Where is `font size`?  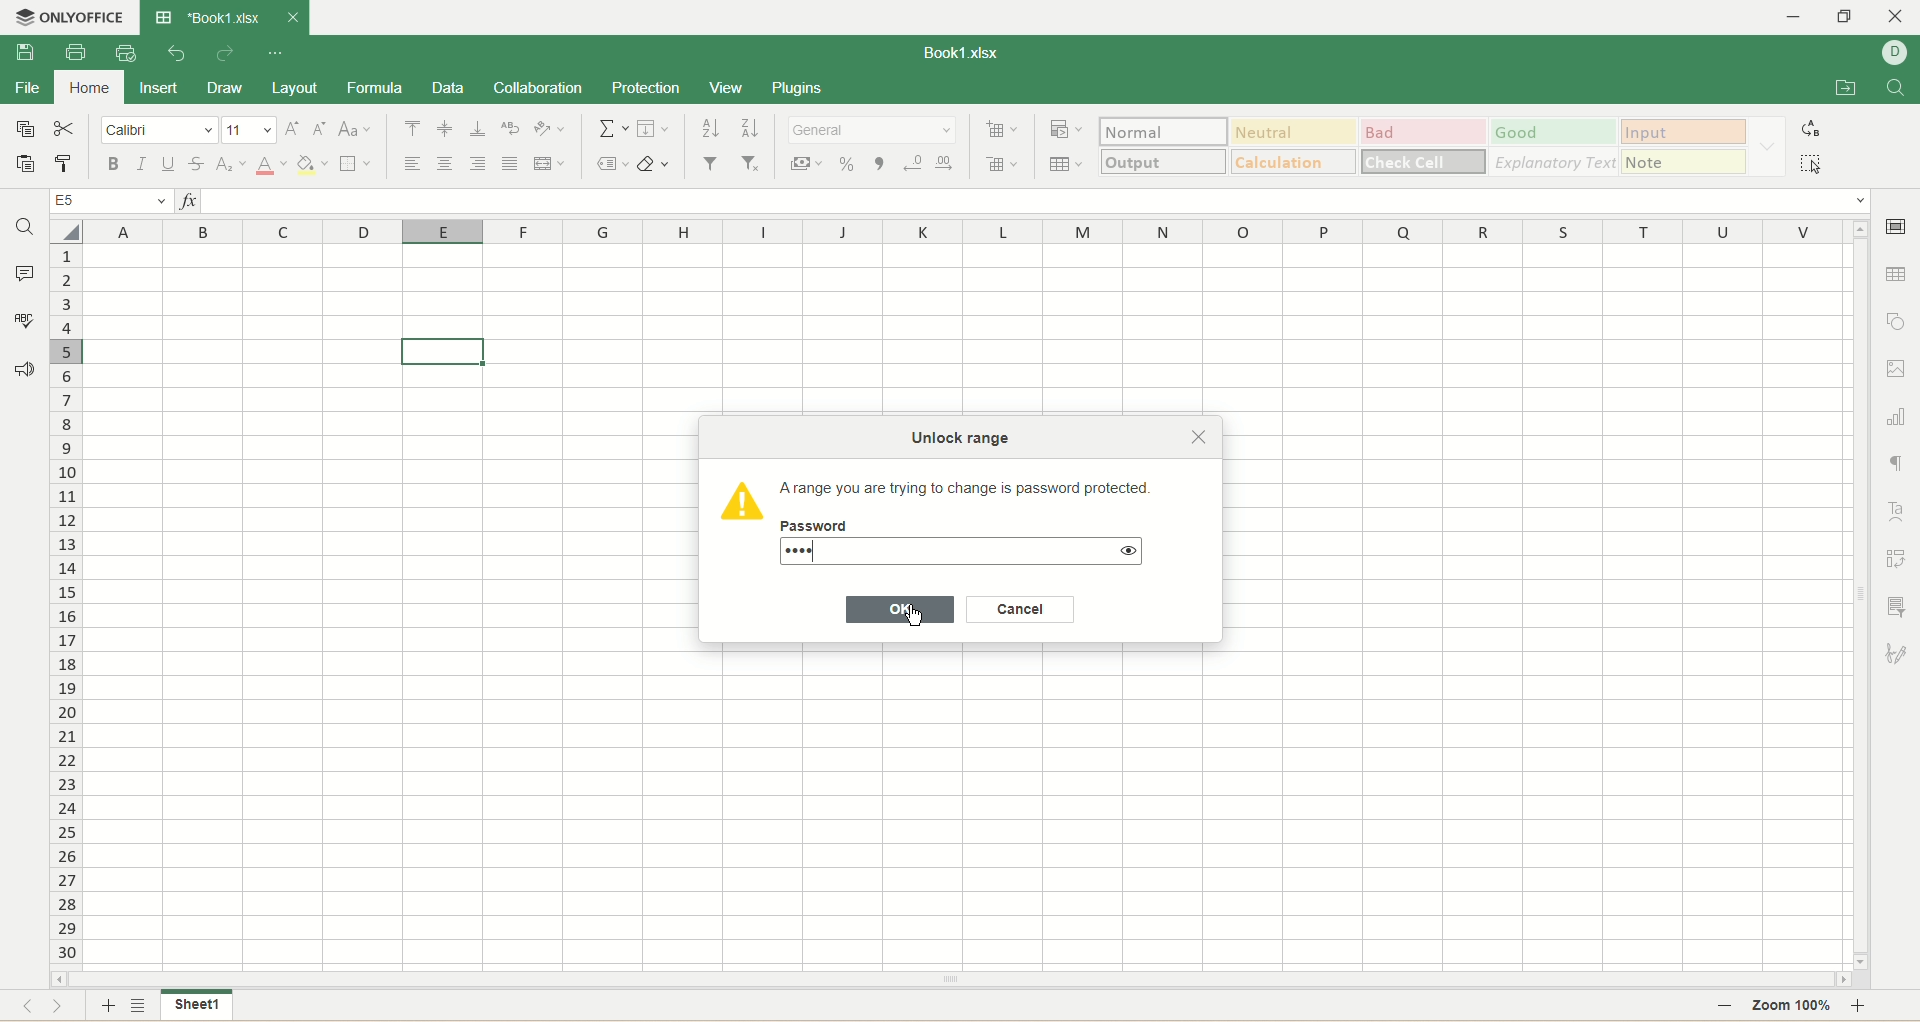 font size is located at coordinates (250, 130).